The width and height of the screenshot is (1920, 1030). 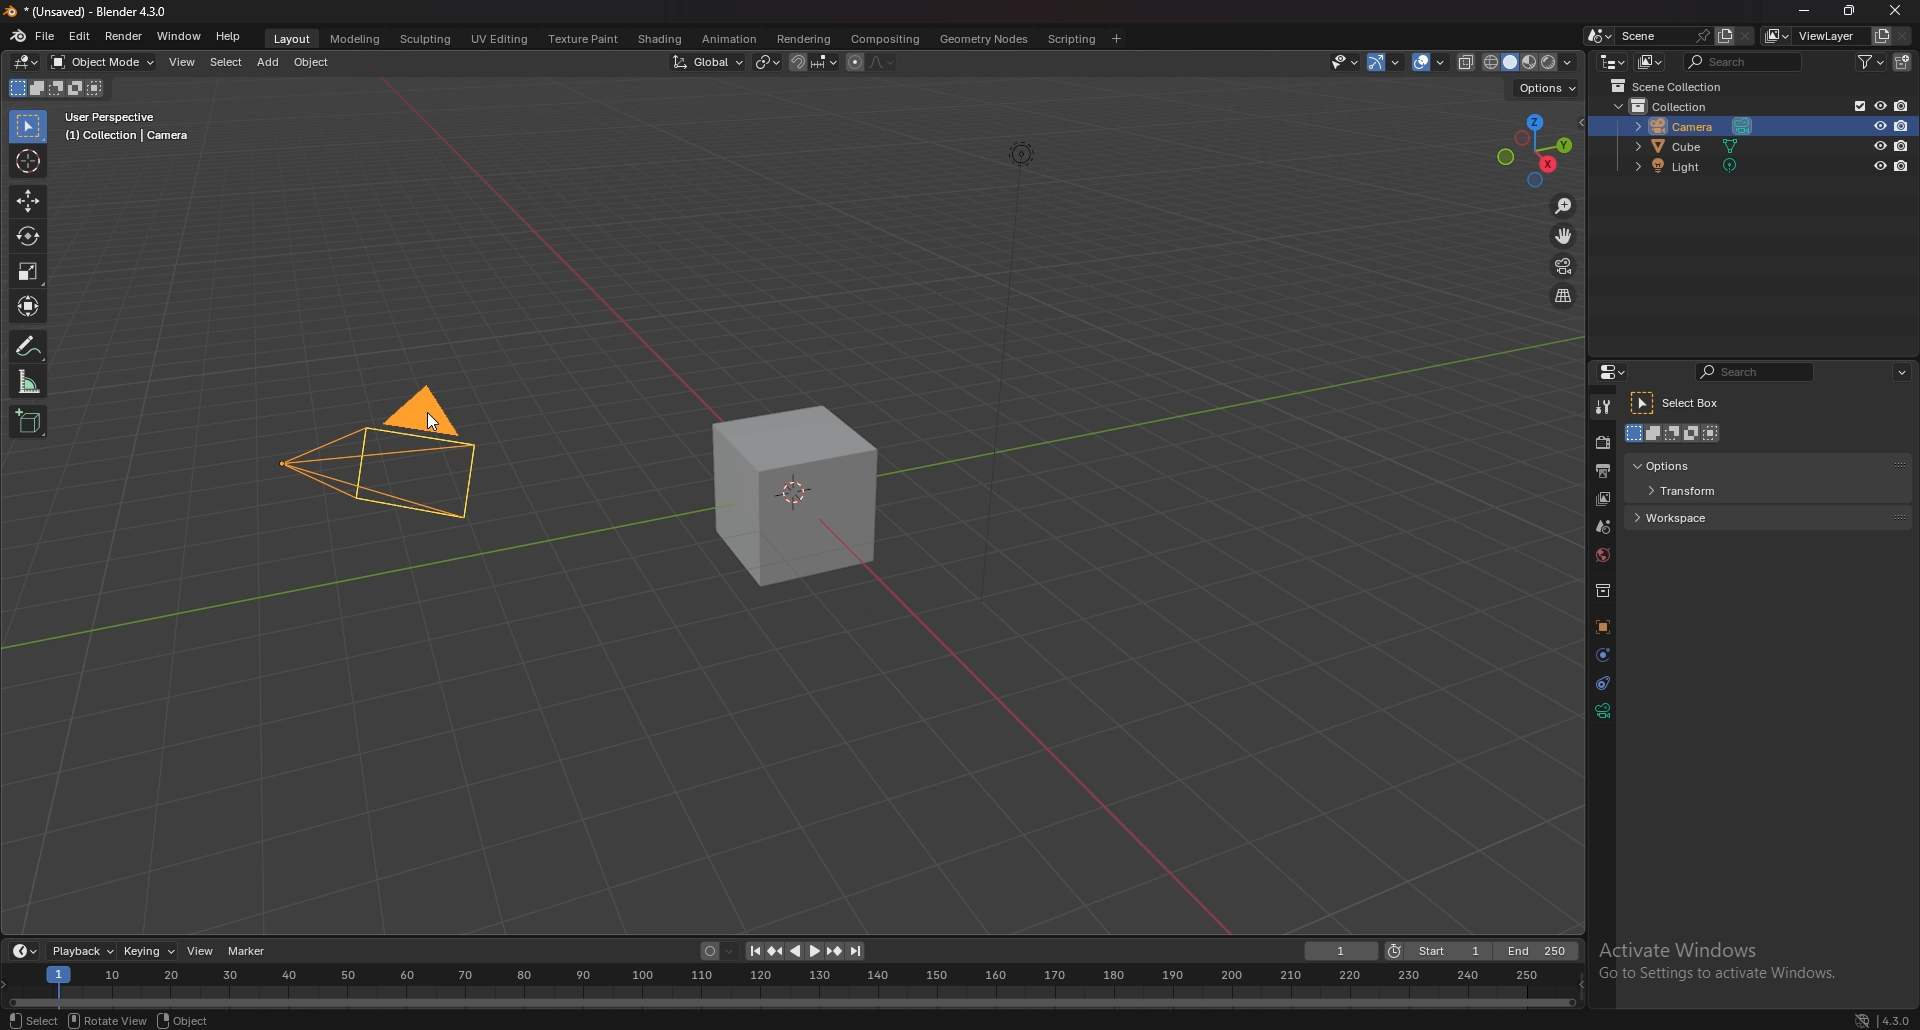 I want to click on scripting, so click(x=1070, y=39).